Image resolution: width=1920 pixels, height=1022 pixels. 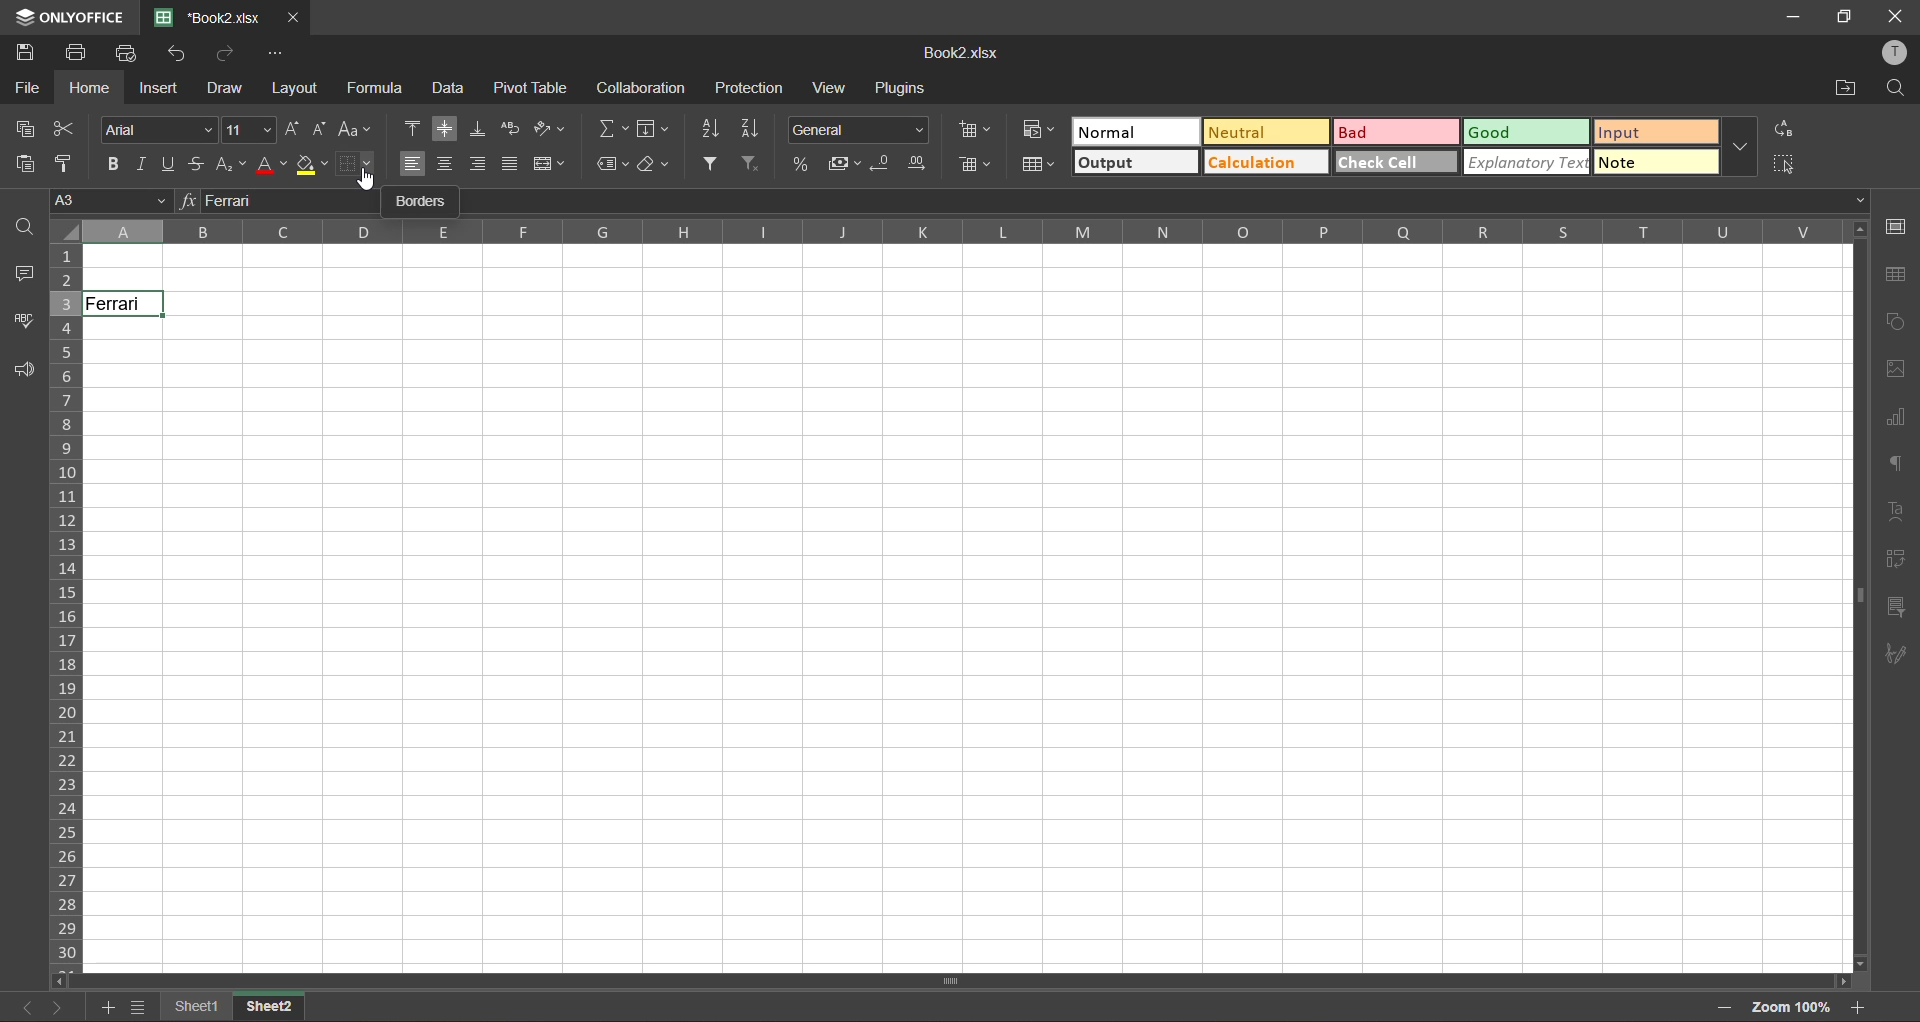 I want to click on calculation, so click(x=1265, y=163).